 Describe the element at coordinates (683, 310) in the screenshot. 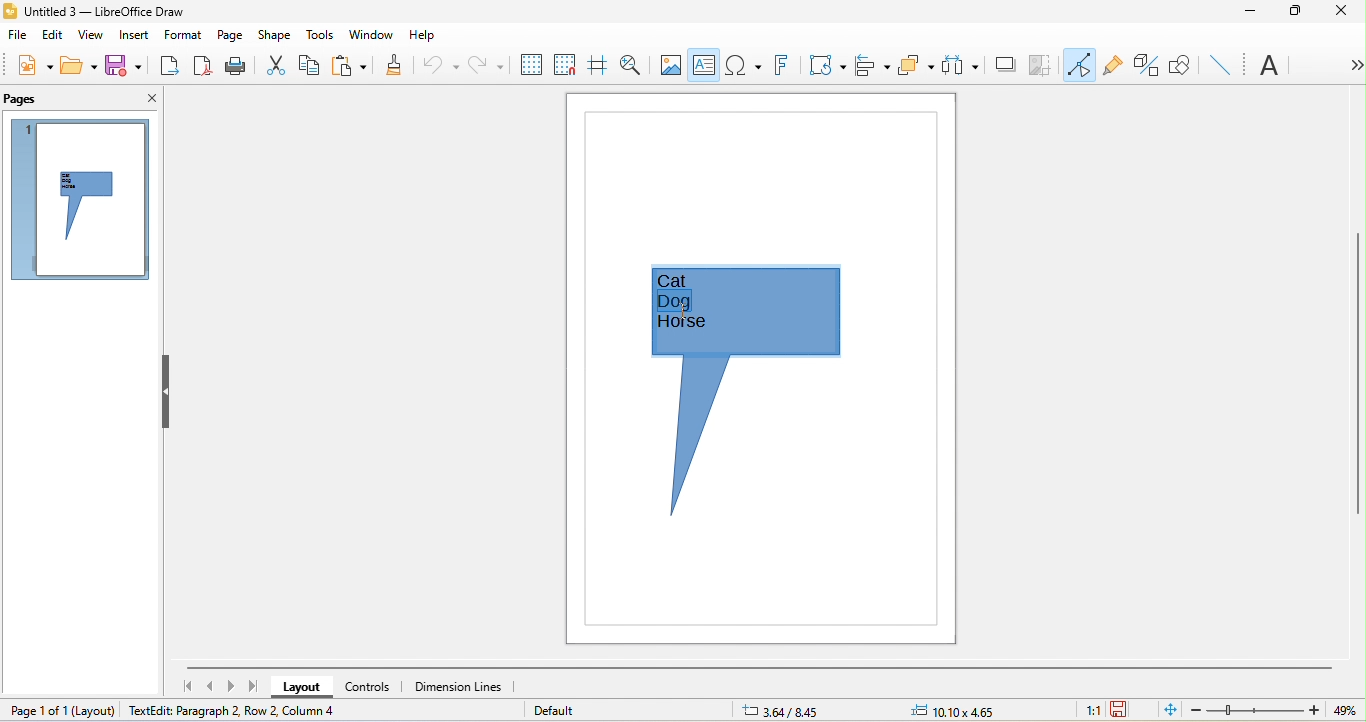

I see `cursor movement` at that location.